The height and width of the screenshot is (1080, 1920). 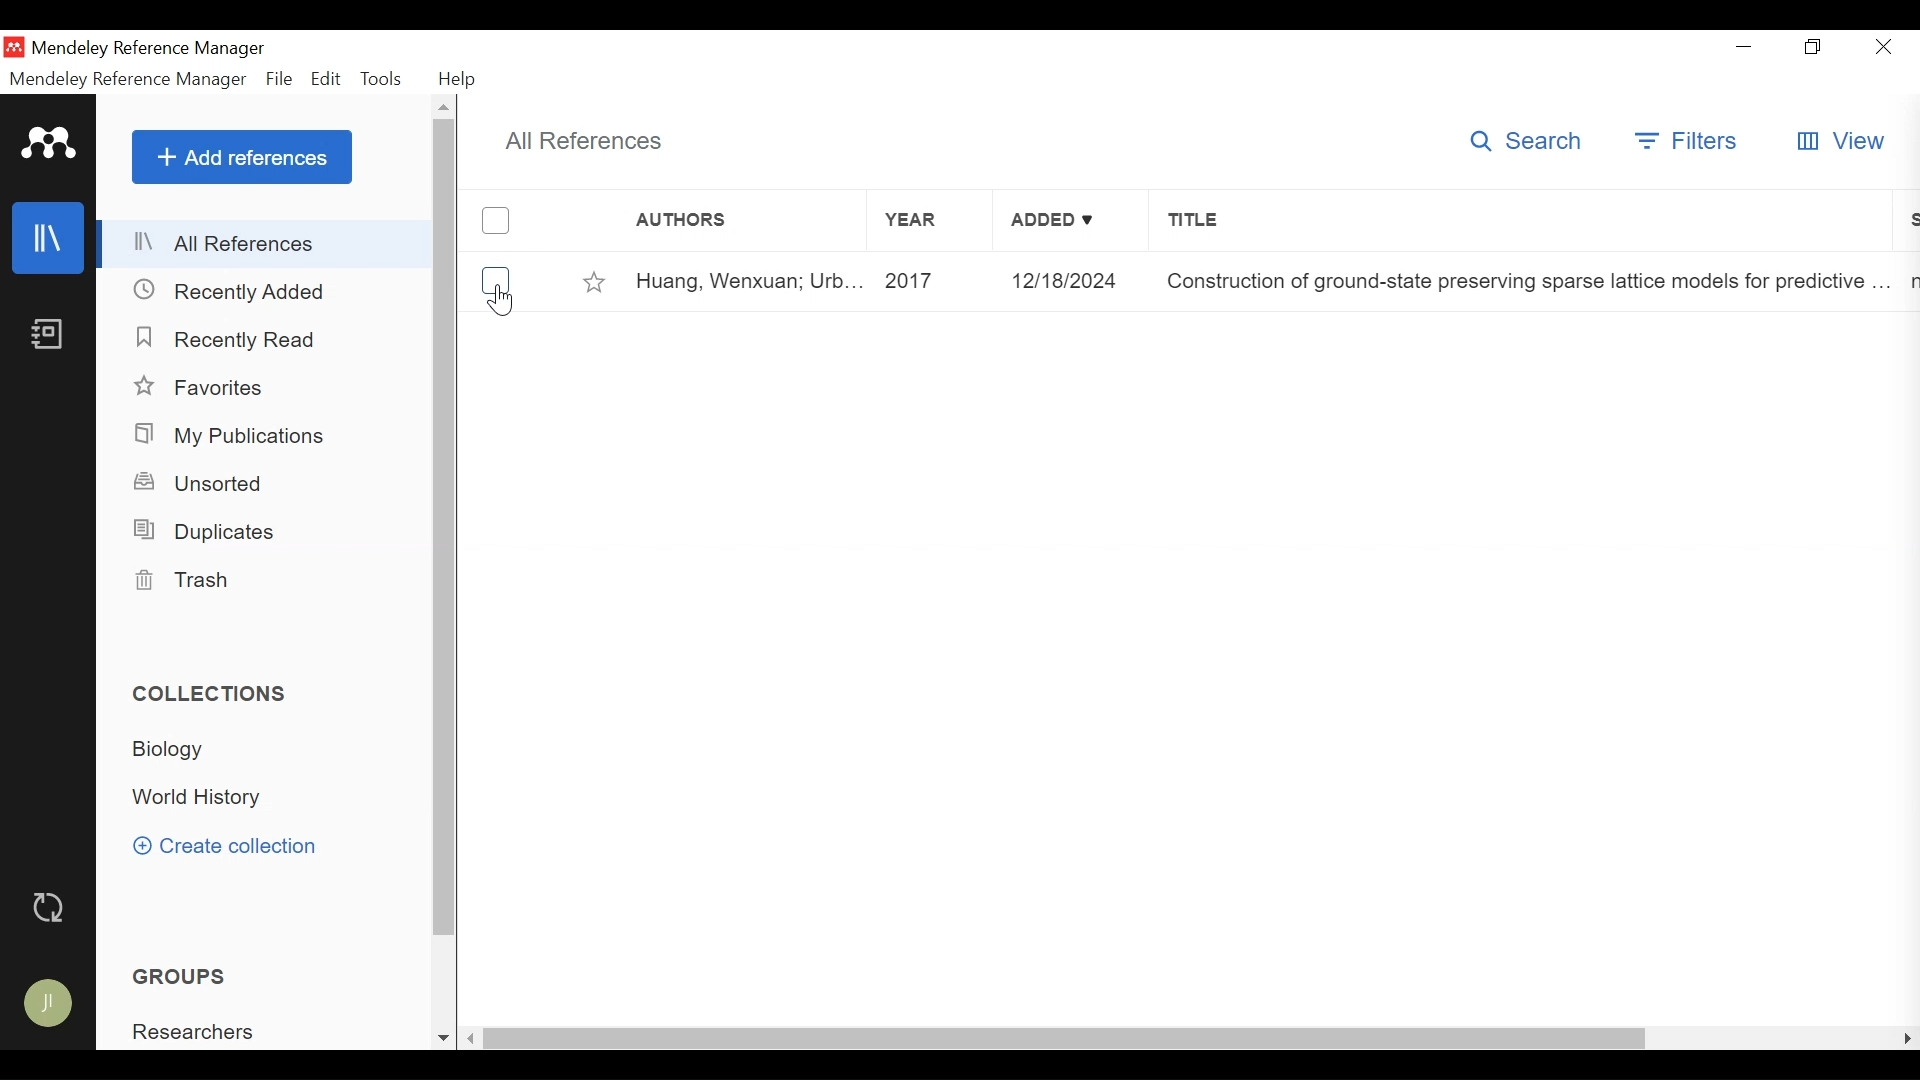 I want to click on Group, so click(x=206, y=1031).